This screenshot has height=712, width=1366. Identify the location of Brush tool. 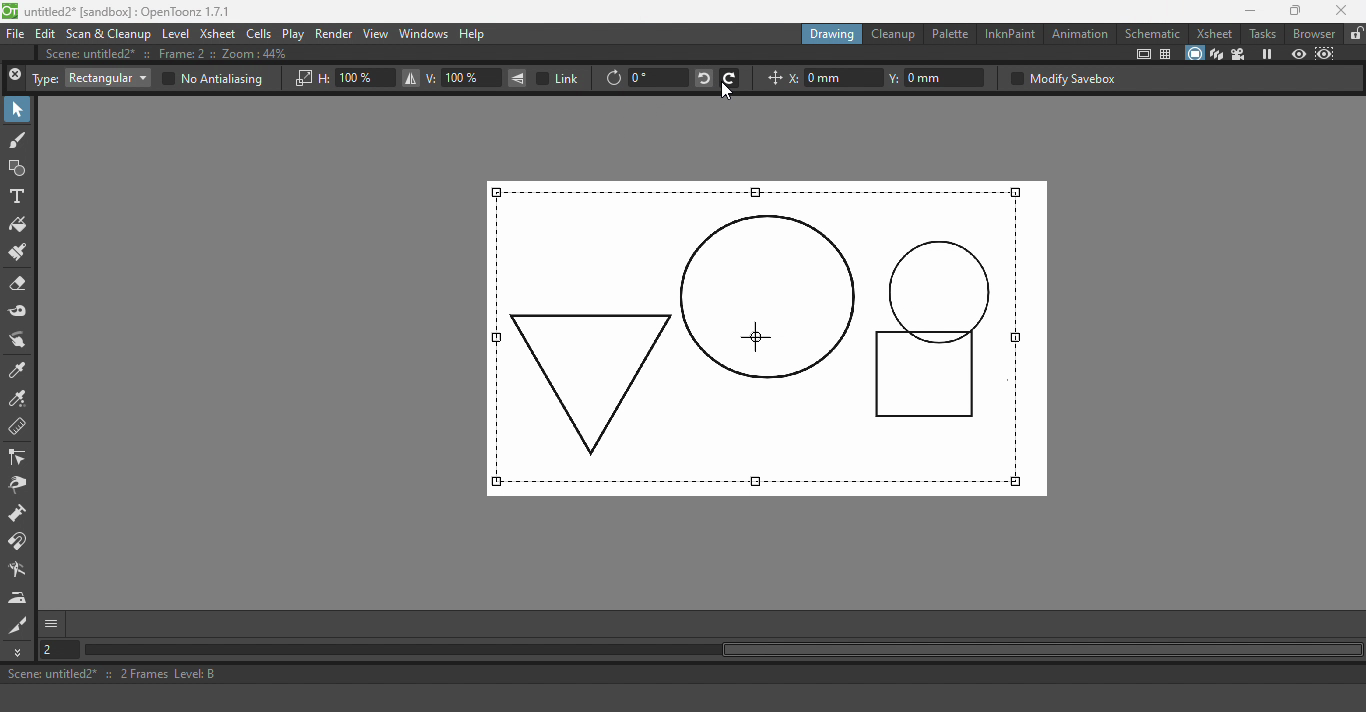
(18, 141).